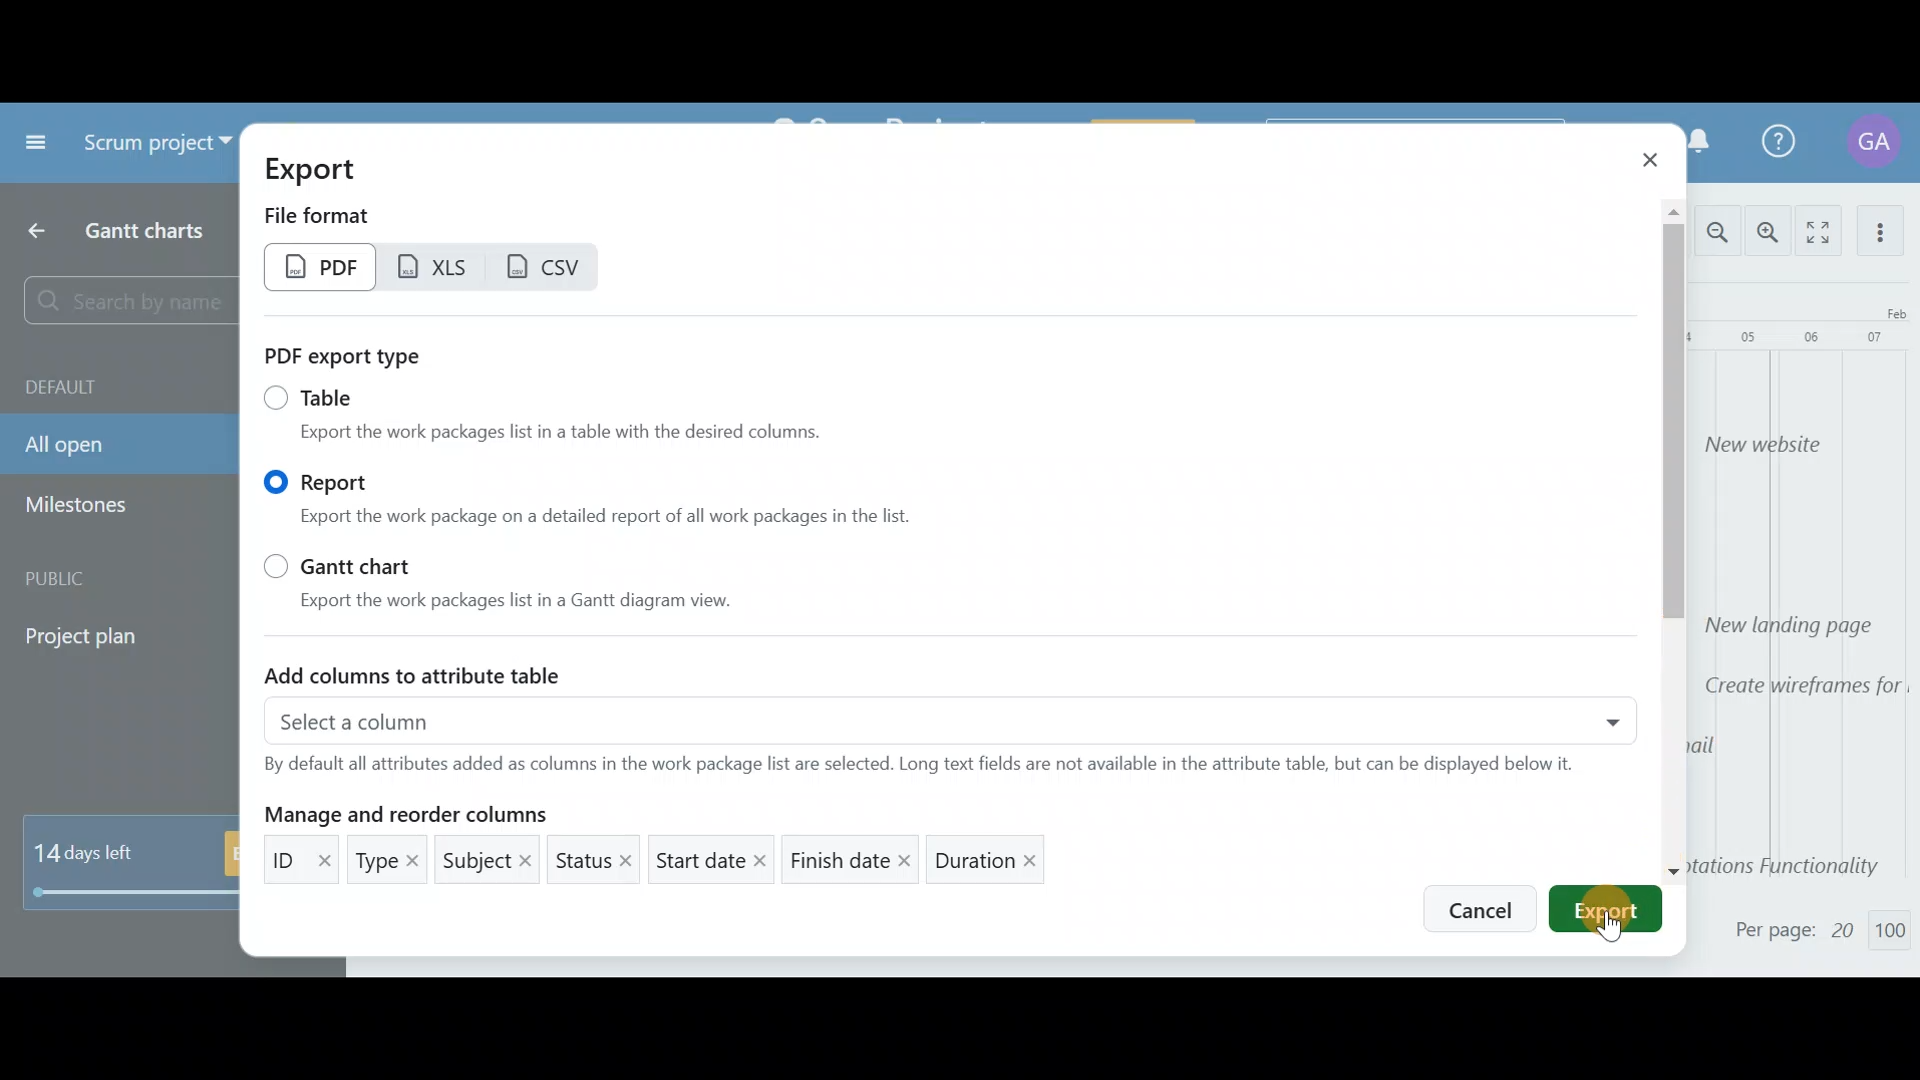  What do you see at coordinates (328, 479) in the screenshot?
I see `Report` at bounding box center [328, 479].